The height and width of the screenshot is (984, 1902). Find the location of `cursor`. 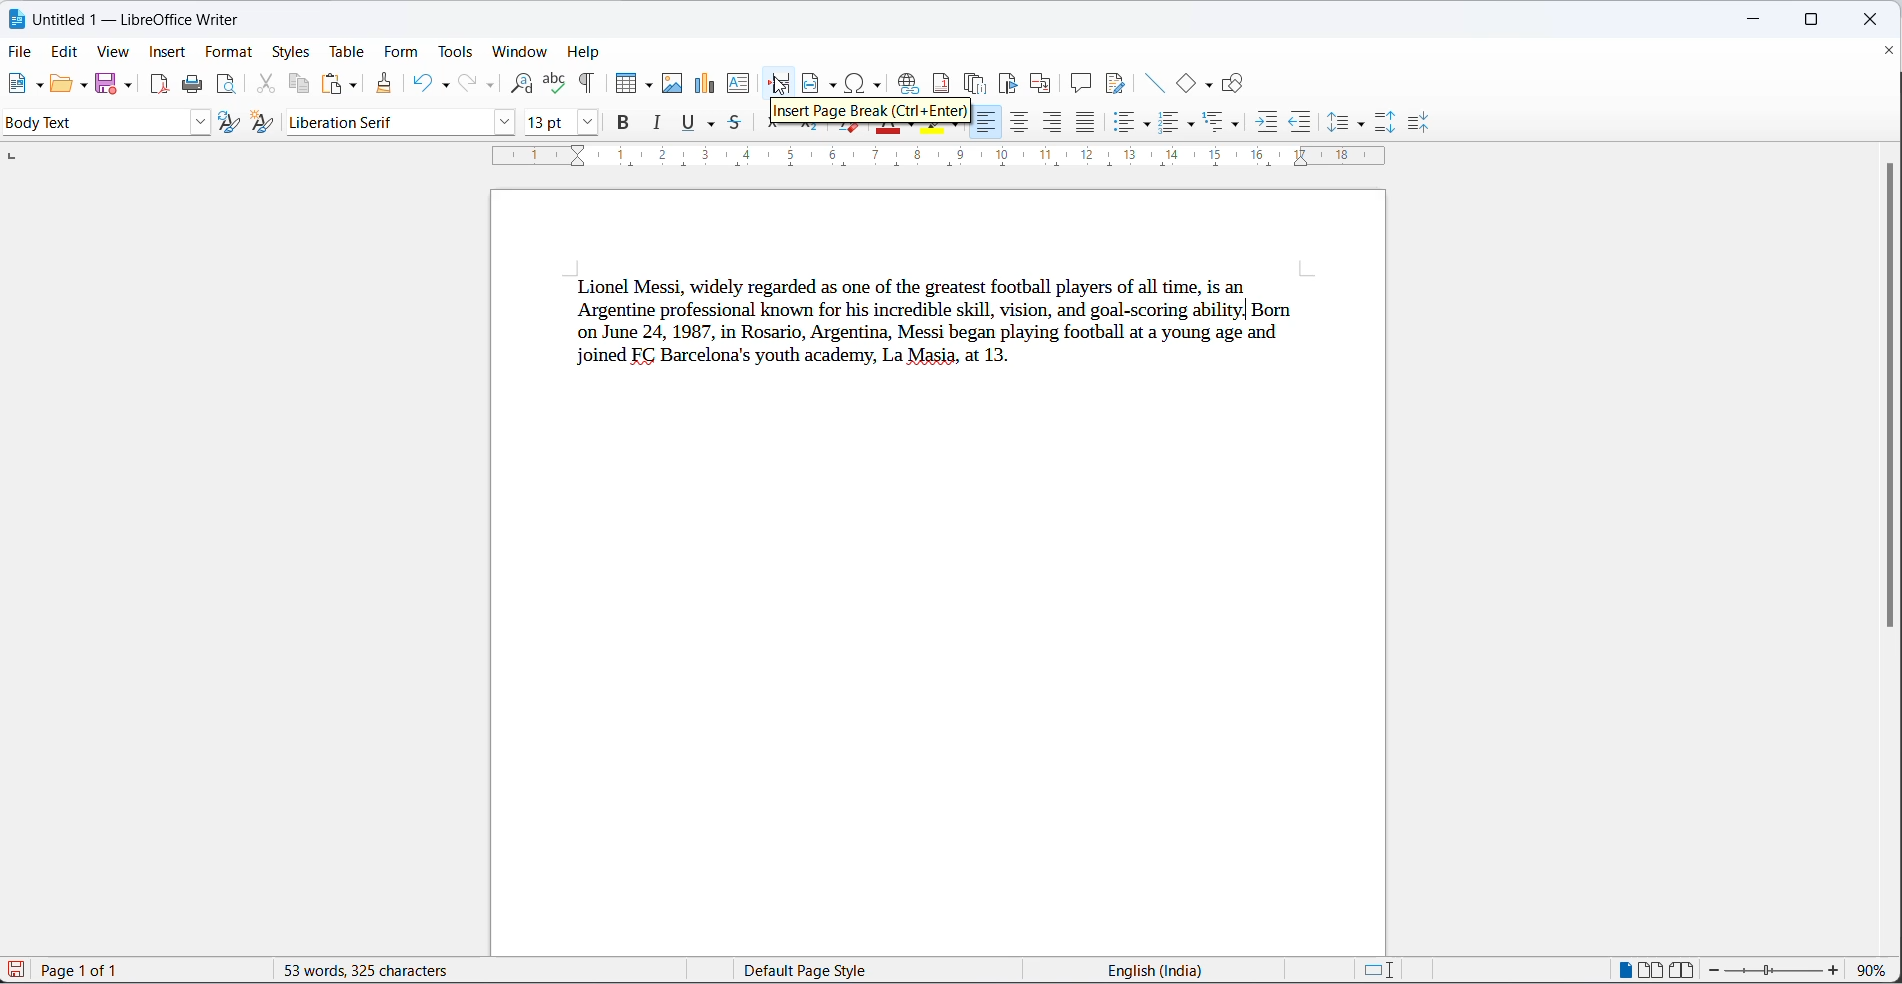

cursor is located at coordinates (779, 86).